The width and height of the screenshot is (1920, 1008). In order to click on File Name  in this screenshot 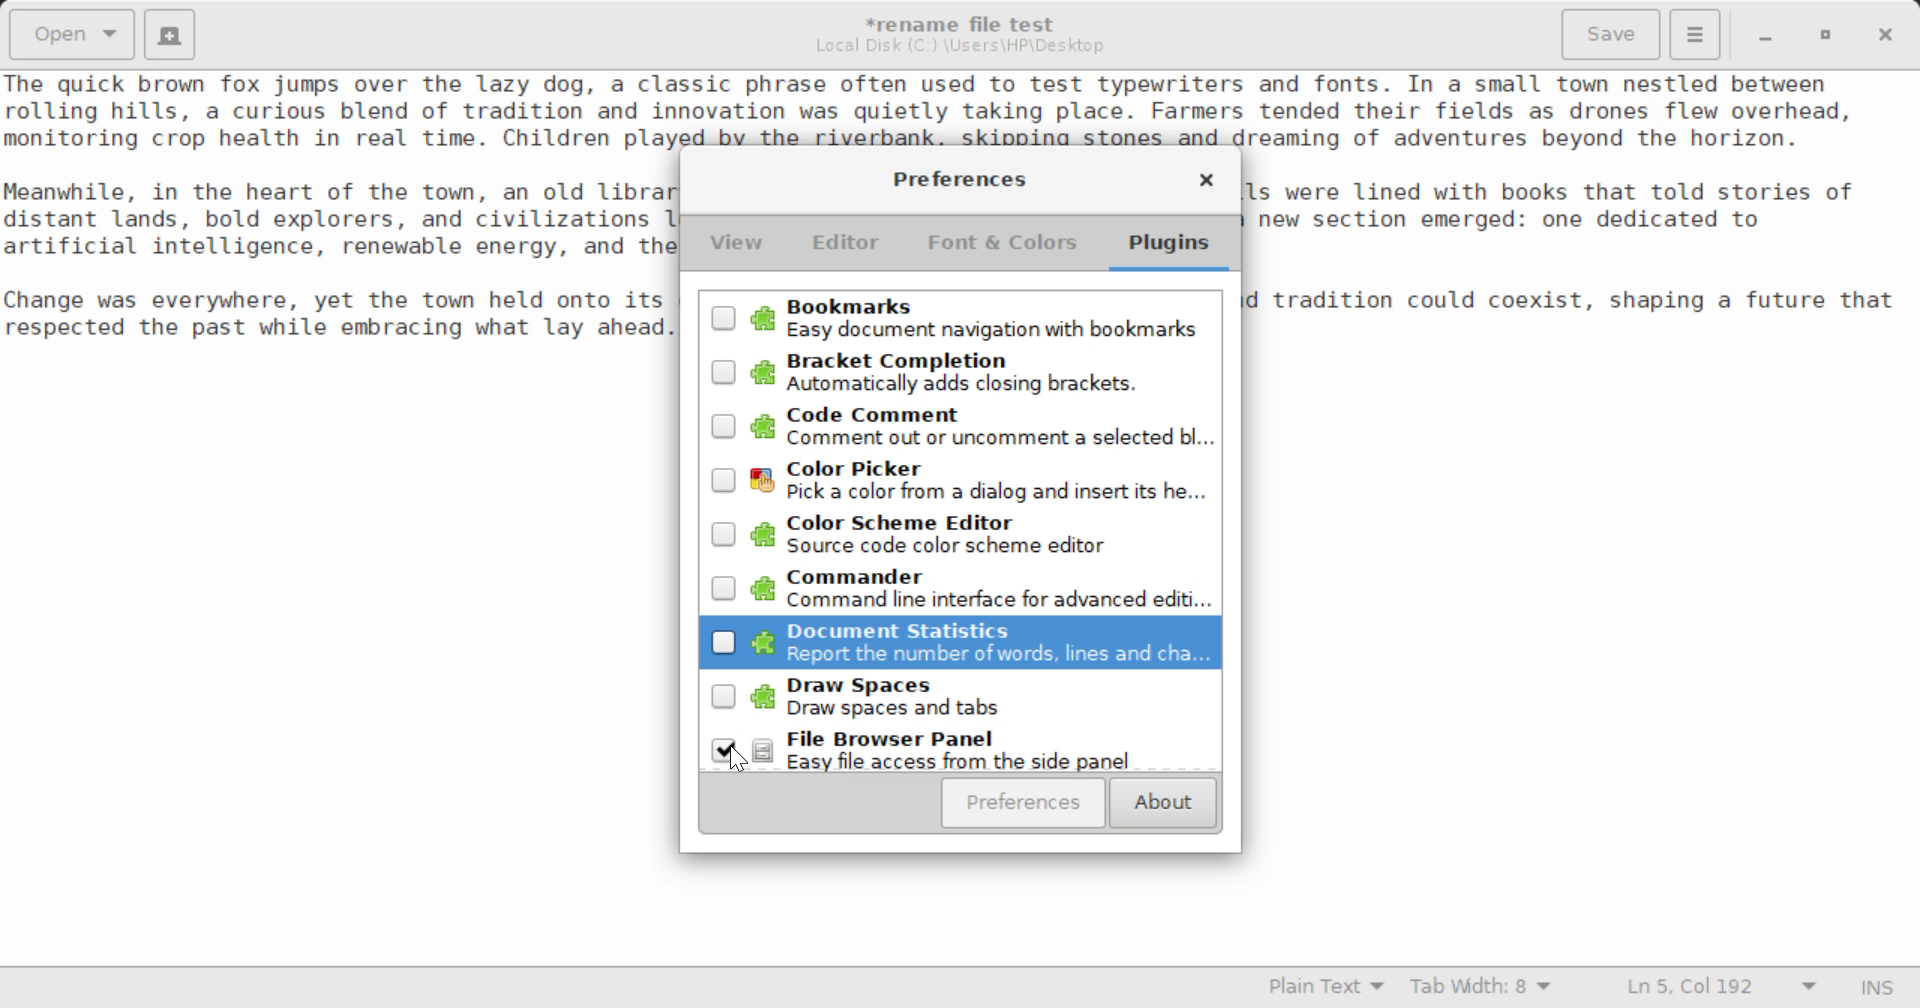, I will do `click(966, 21)`.